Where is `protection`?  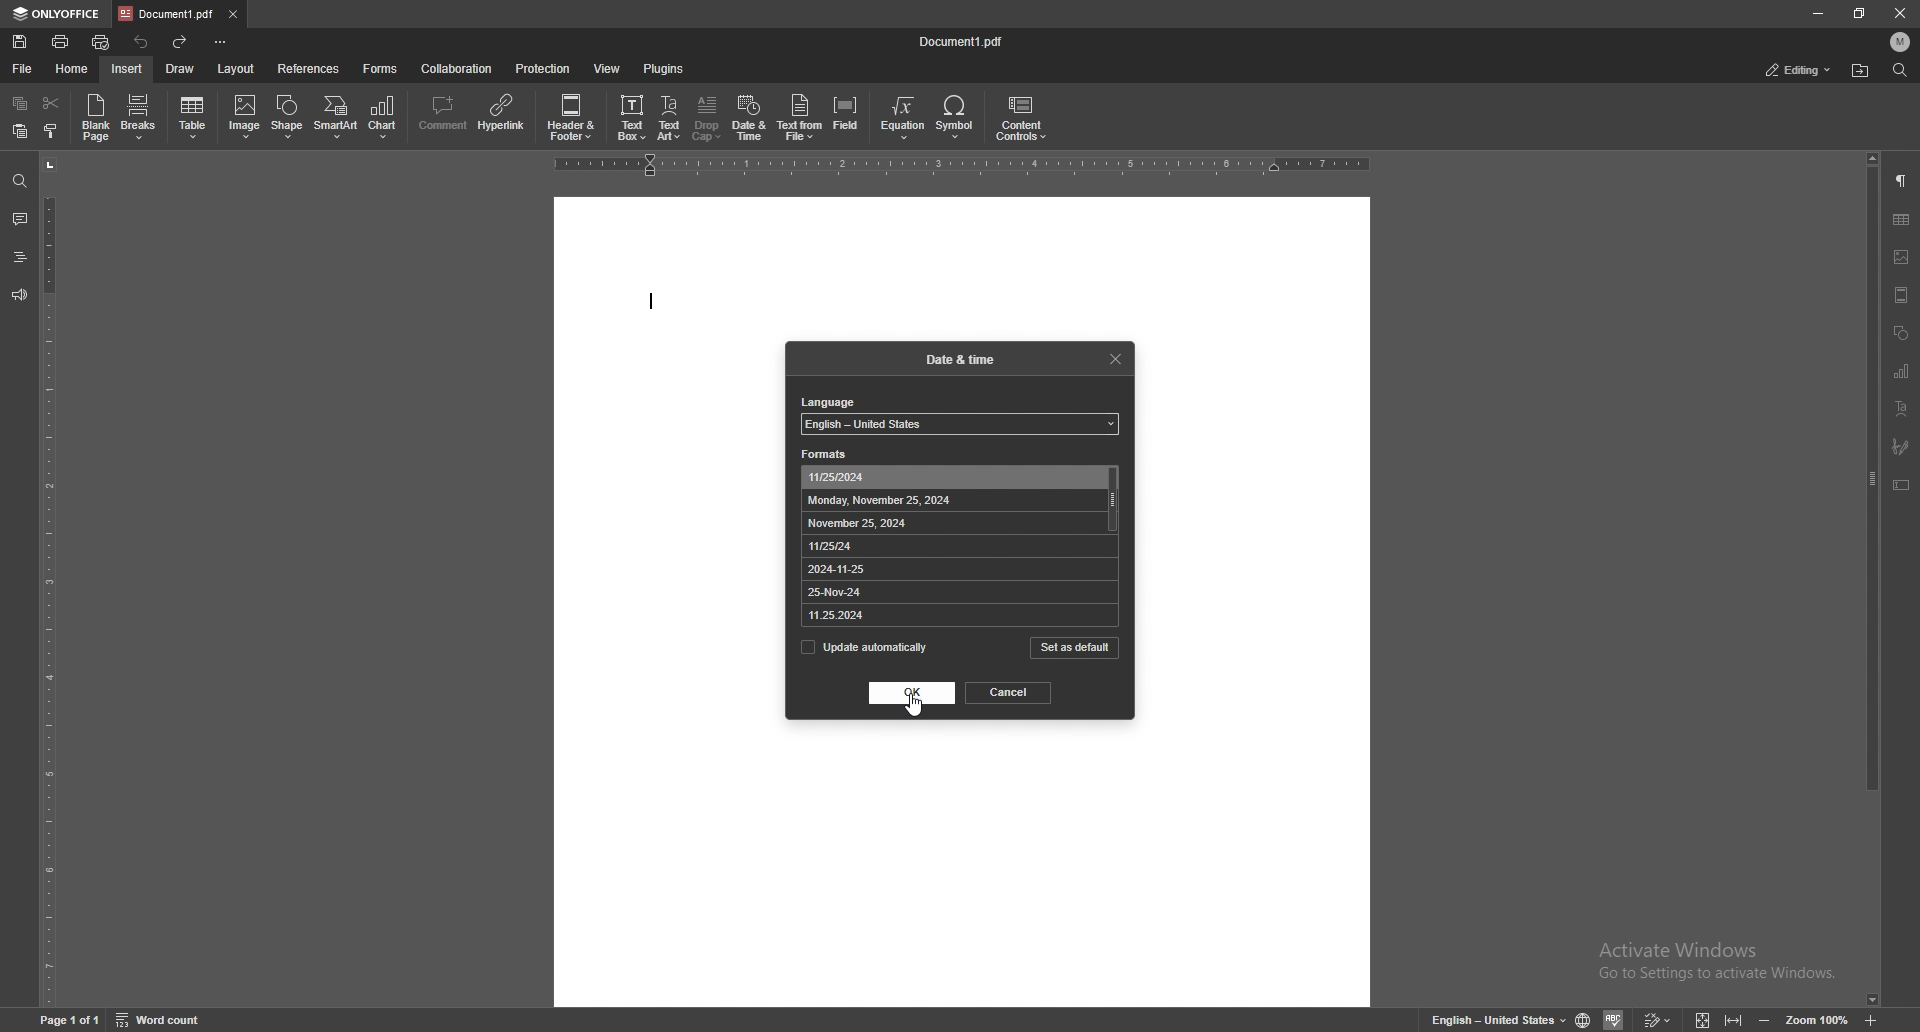 protection is located at coordinates (544, 68).